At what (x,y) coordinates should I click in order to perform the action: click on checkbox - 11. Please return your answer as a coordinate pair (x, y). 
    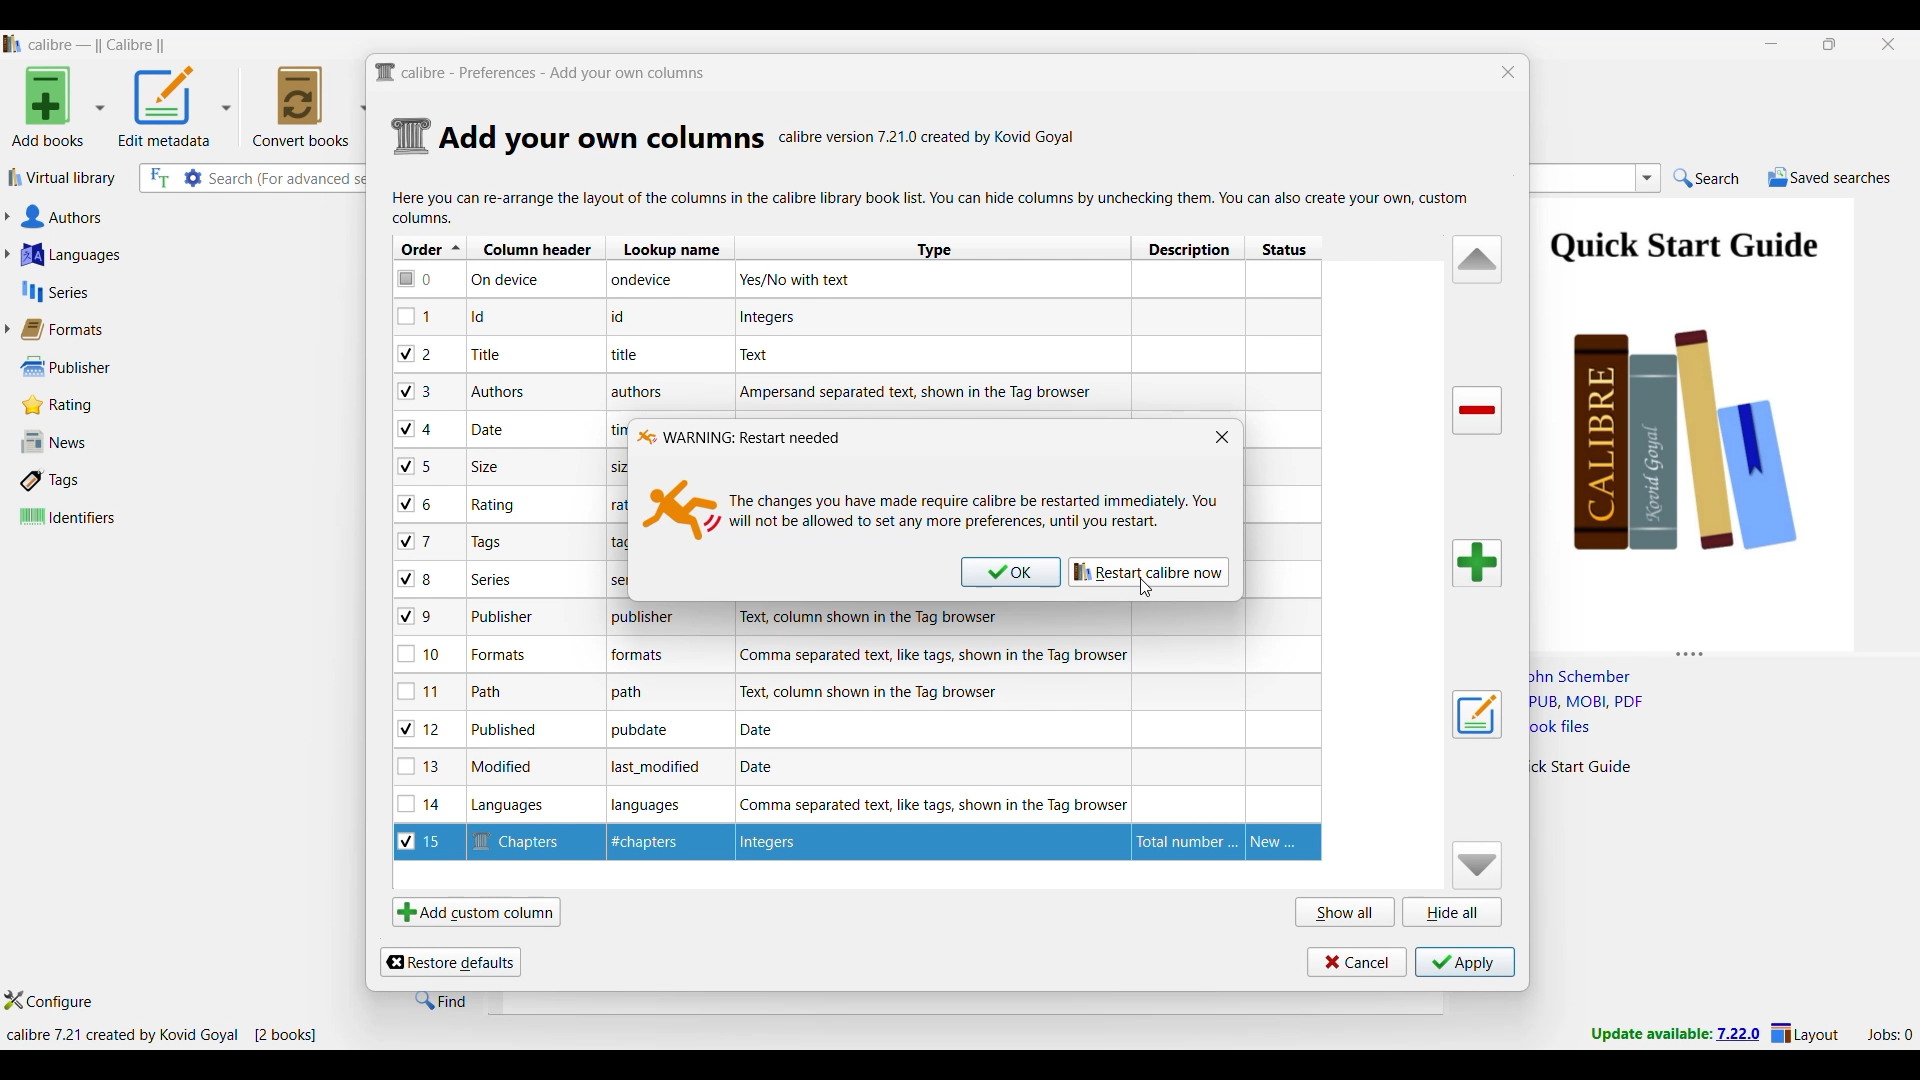
    Looking at the image, I should click on (422, 691).